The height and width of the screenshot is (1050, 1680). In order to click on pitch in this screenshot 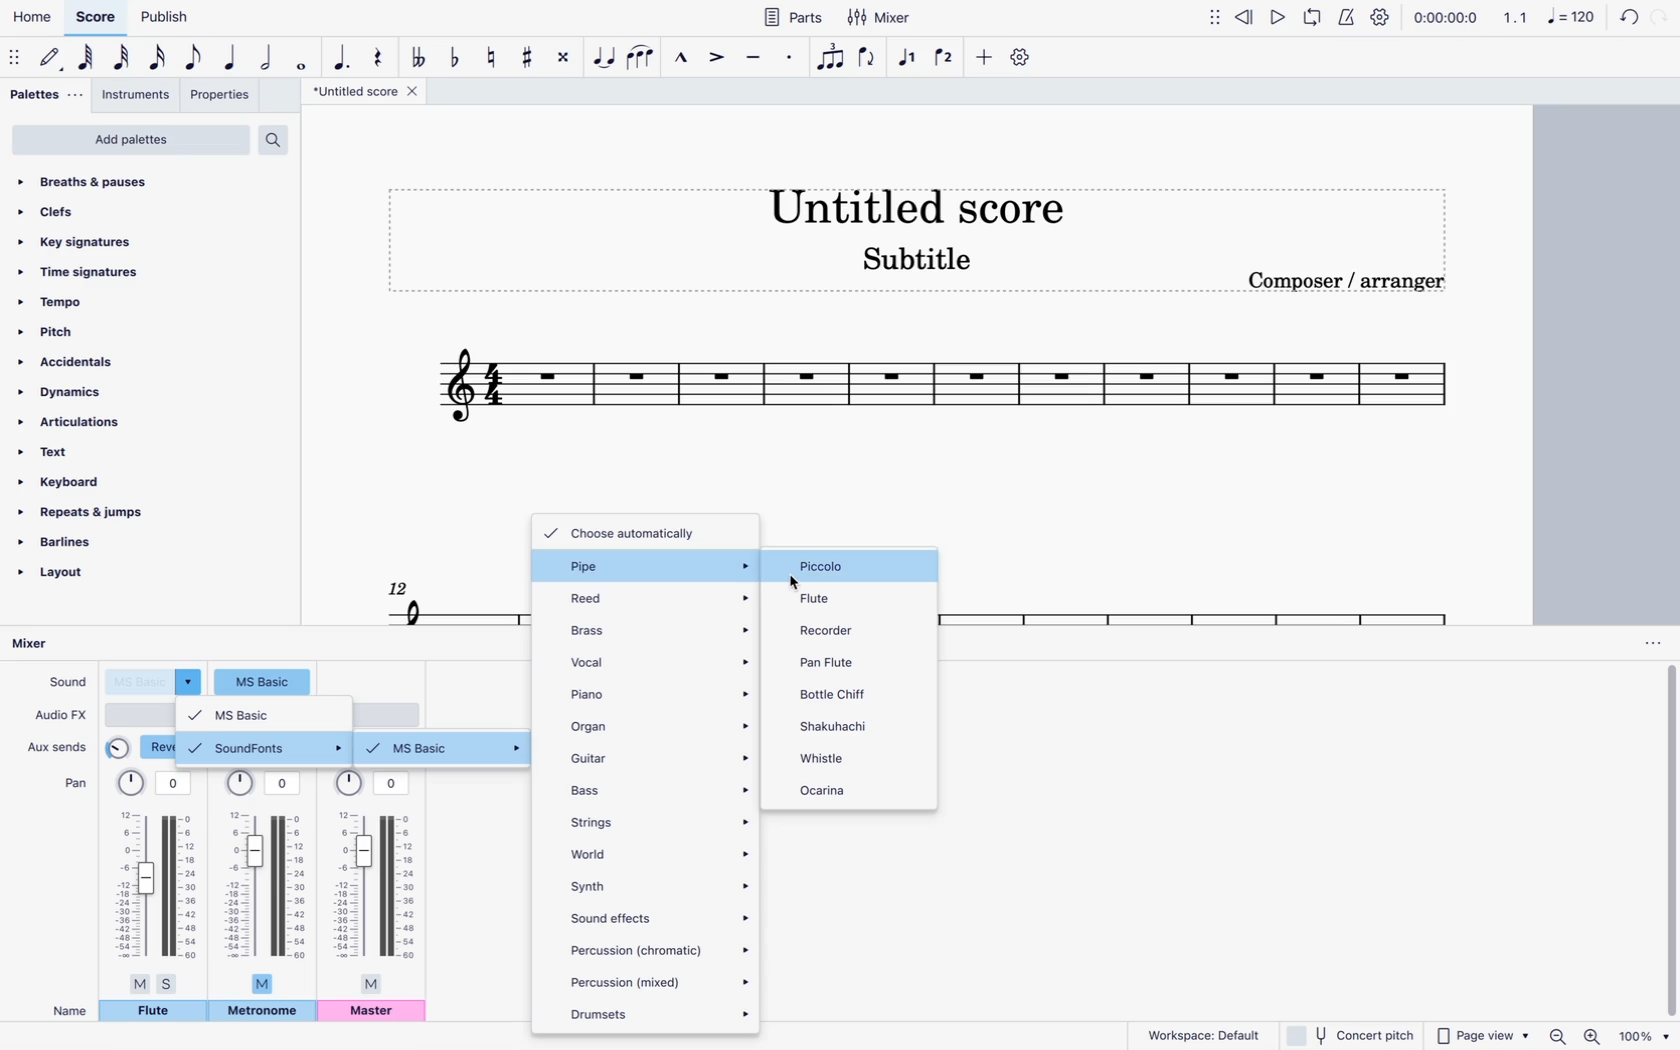, I will do `click(92, 330)`.